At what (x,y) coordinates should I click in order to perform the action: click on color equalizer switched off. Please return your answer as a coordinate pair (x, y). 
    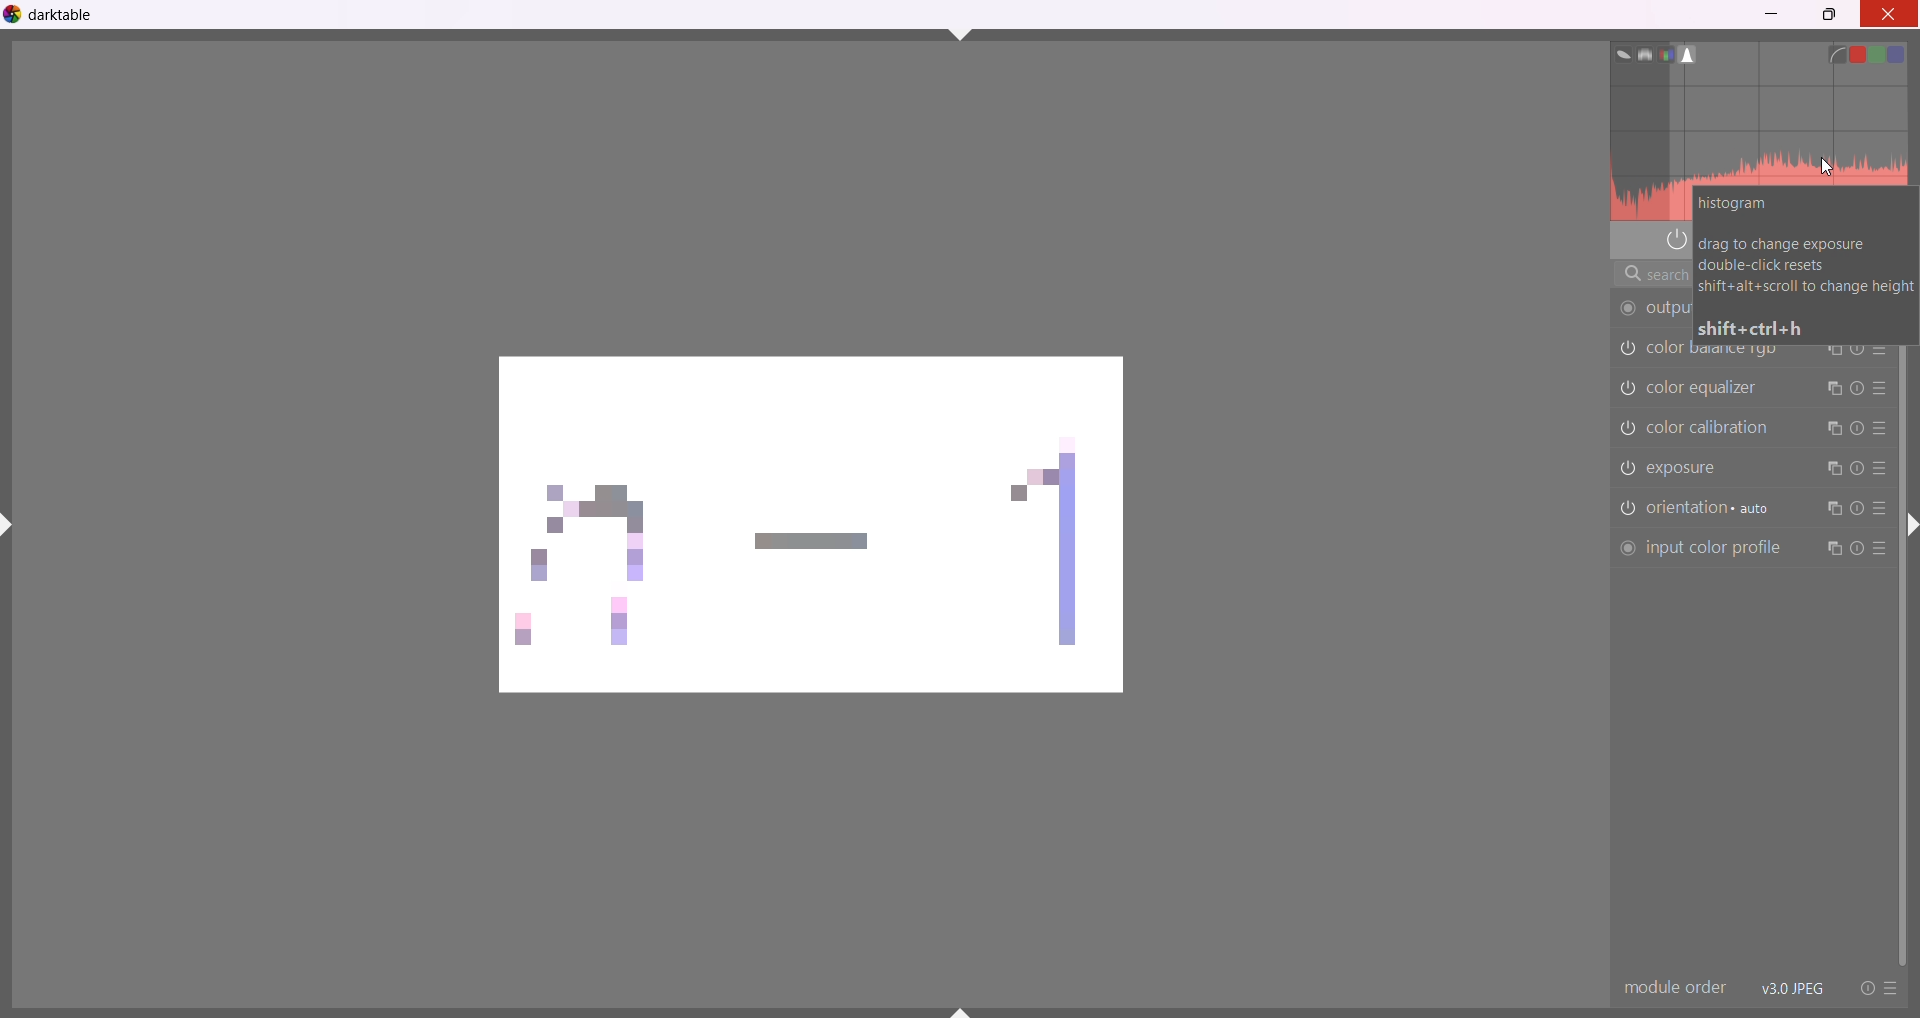
    Looking at the image, I should click on (1628, 386).